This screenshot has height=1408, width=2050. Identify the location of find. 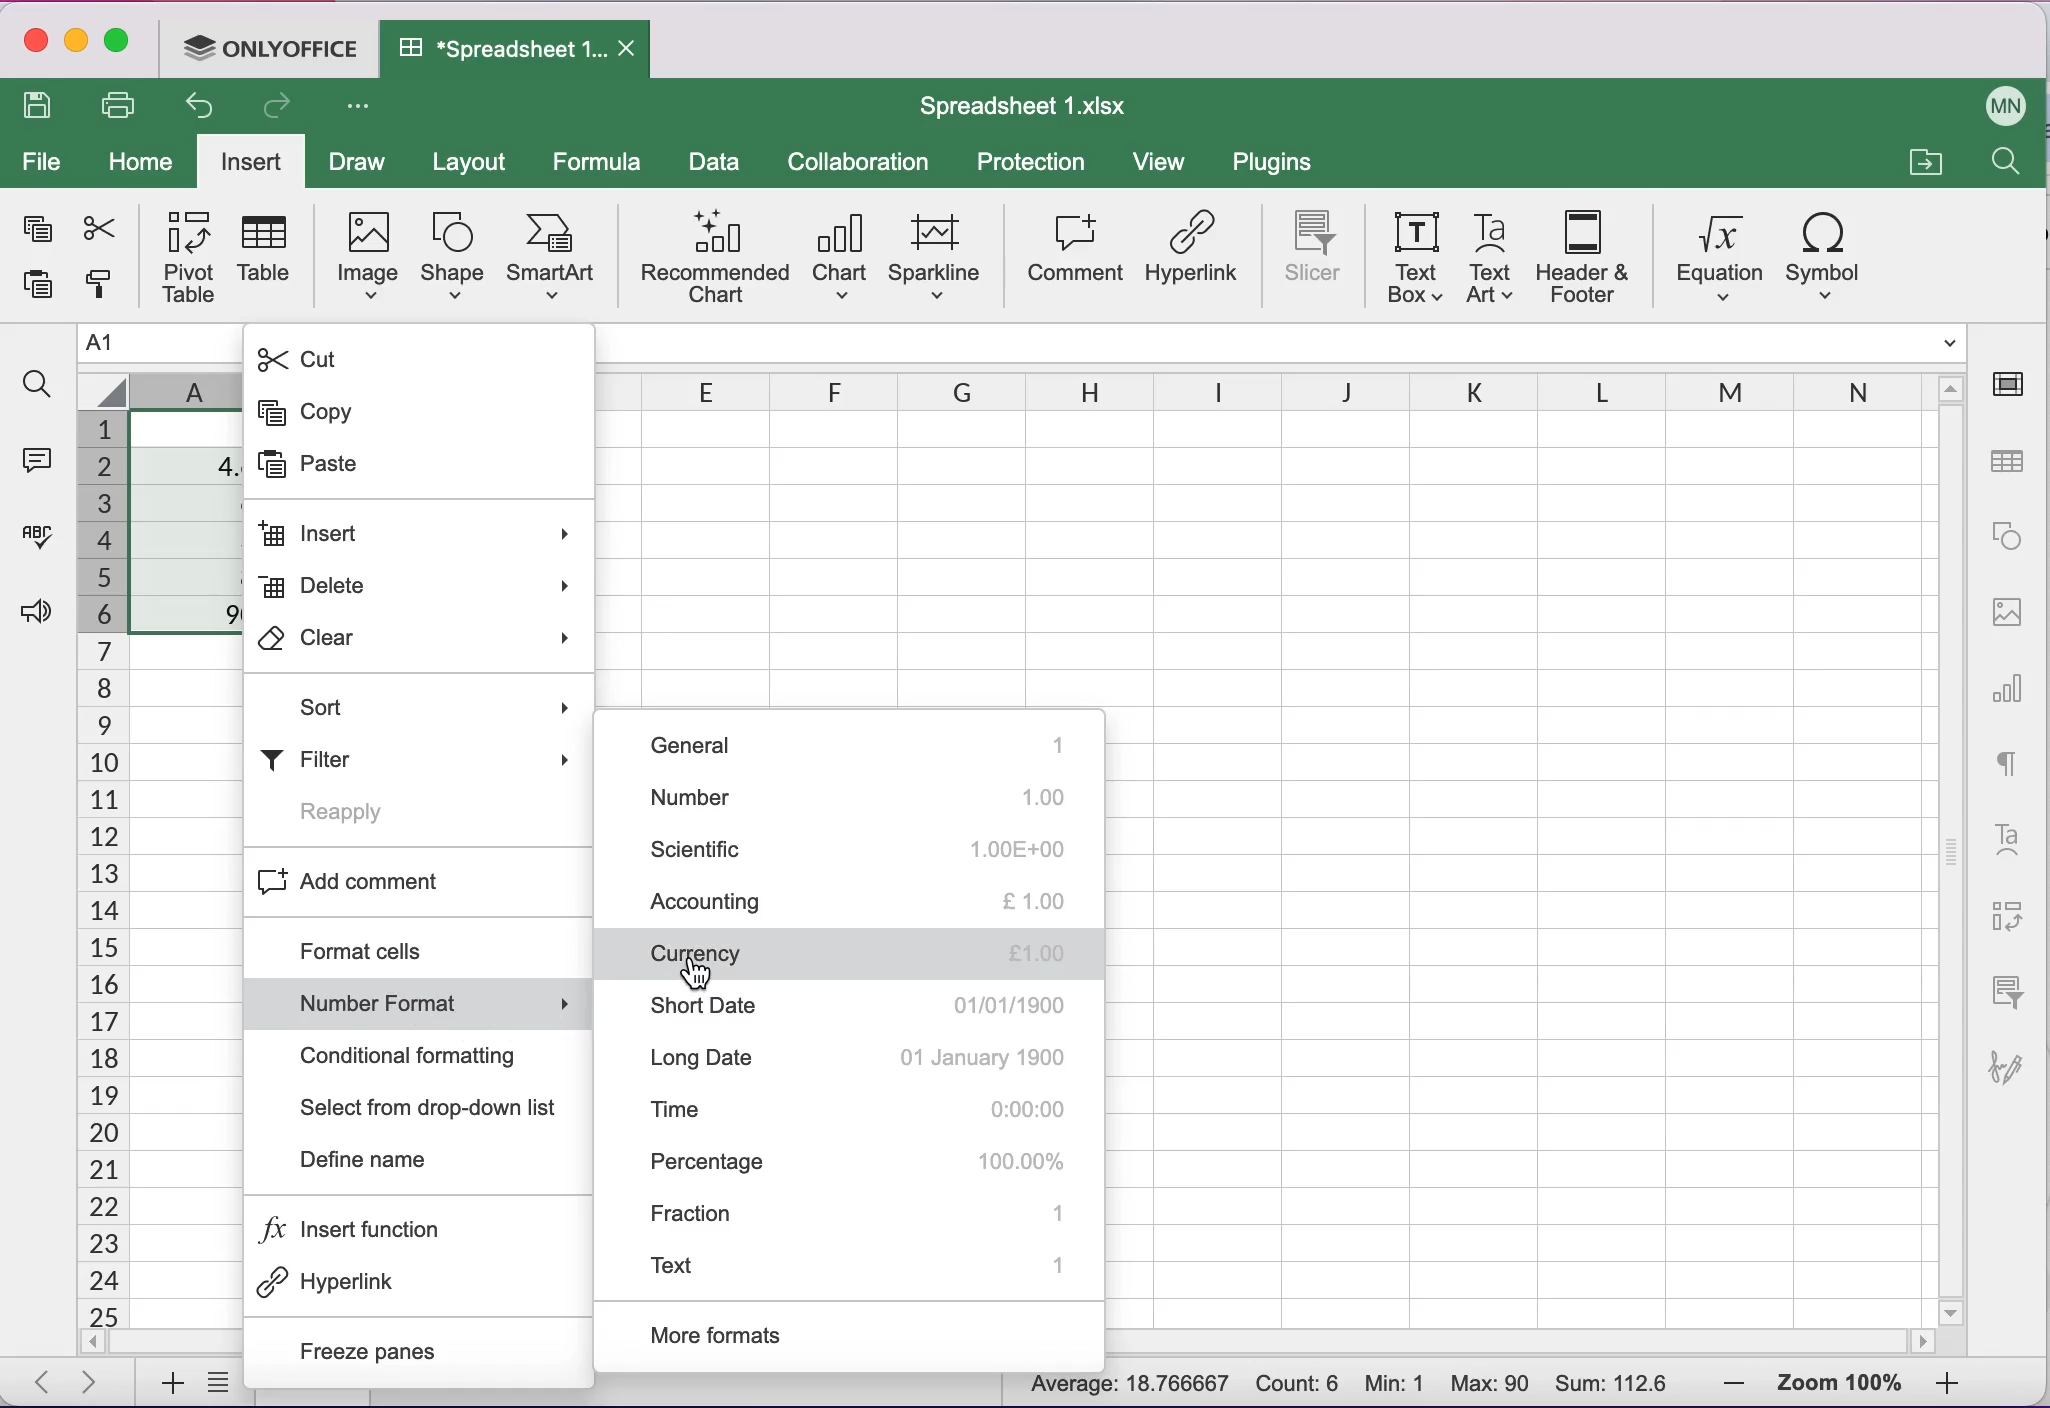
(1997, 162).